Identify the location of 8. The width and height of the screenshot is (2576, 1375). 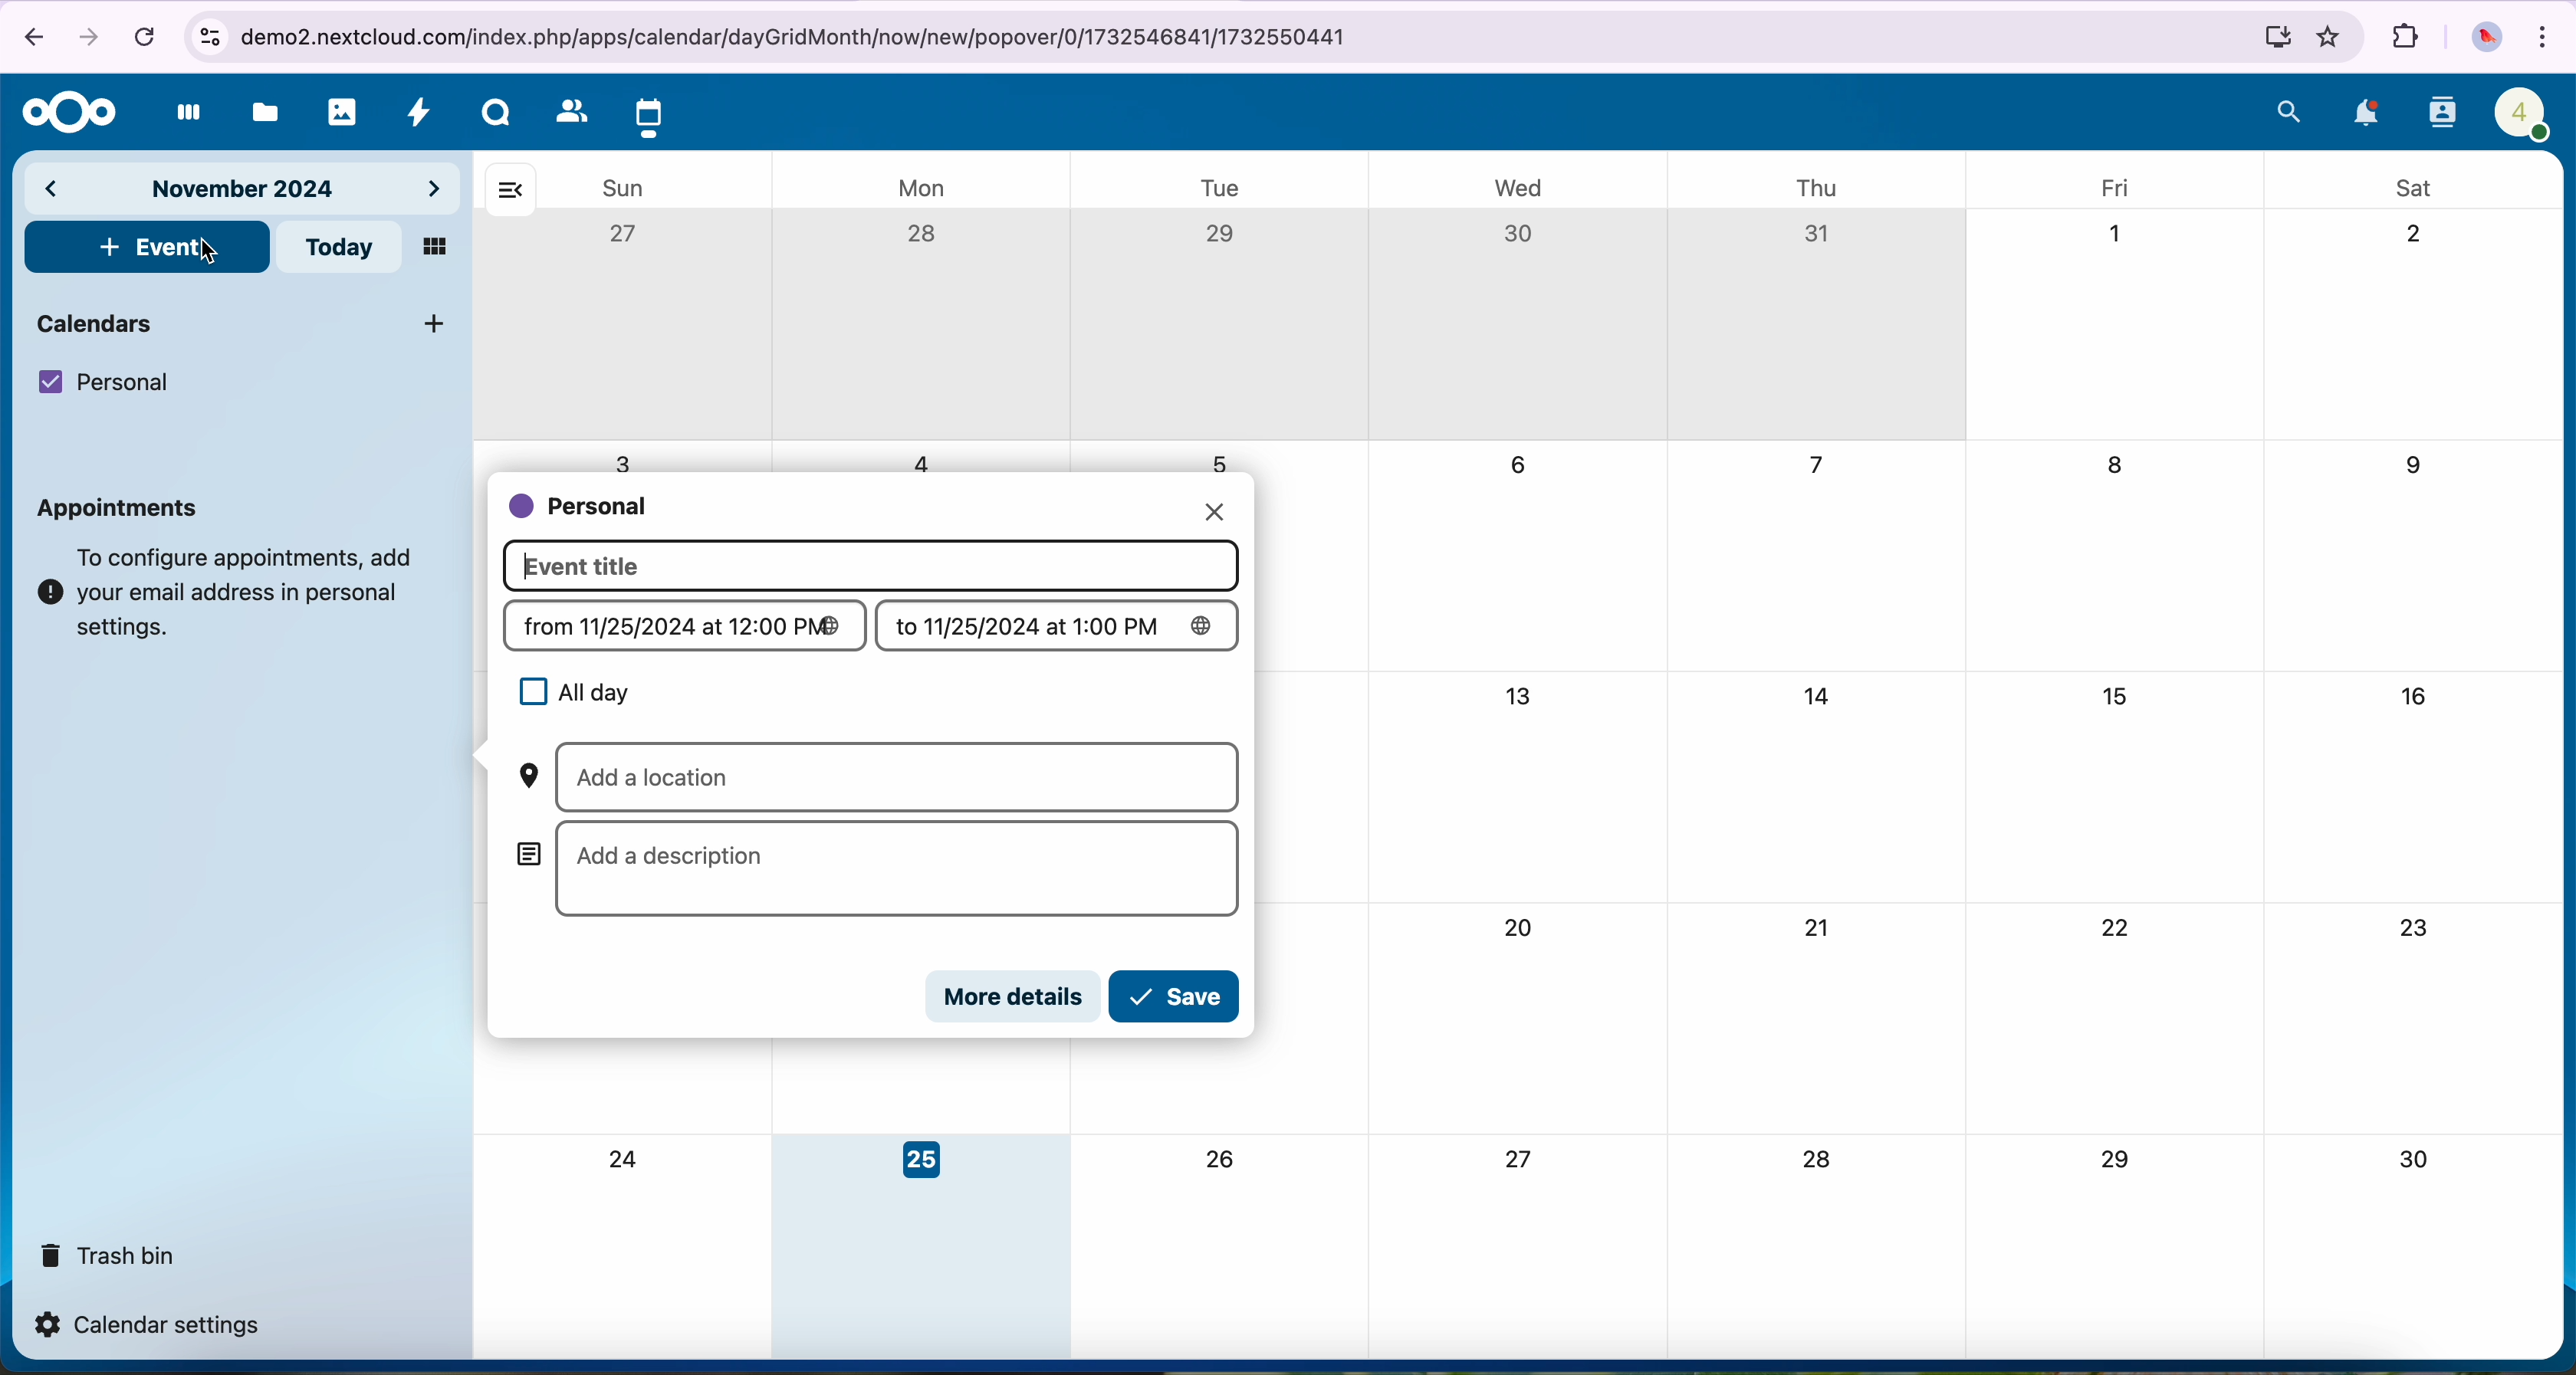
(2120, 470).